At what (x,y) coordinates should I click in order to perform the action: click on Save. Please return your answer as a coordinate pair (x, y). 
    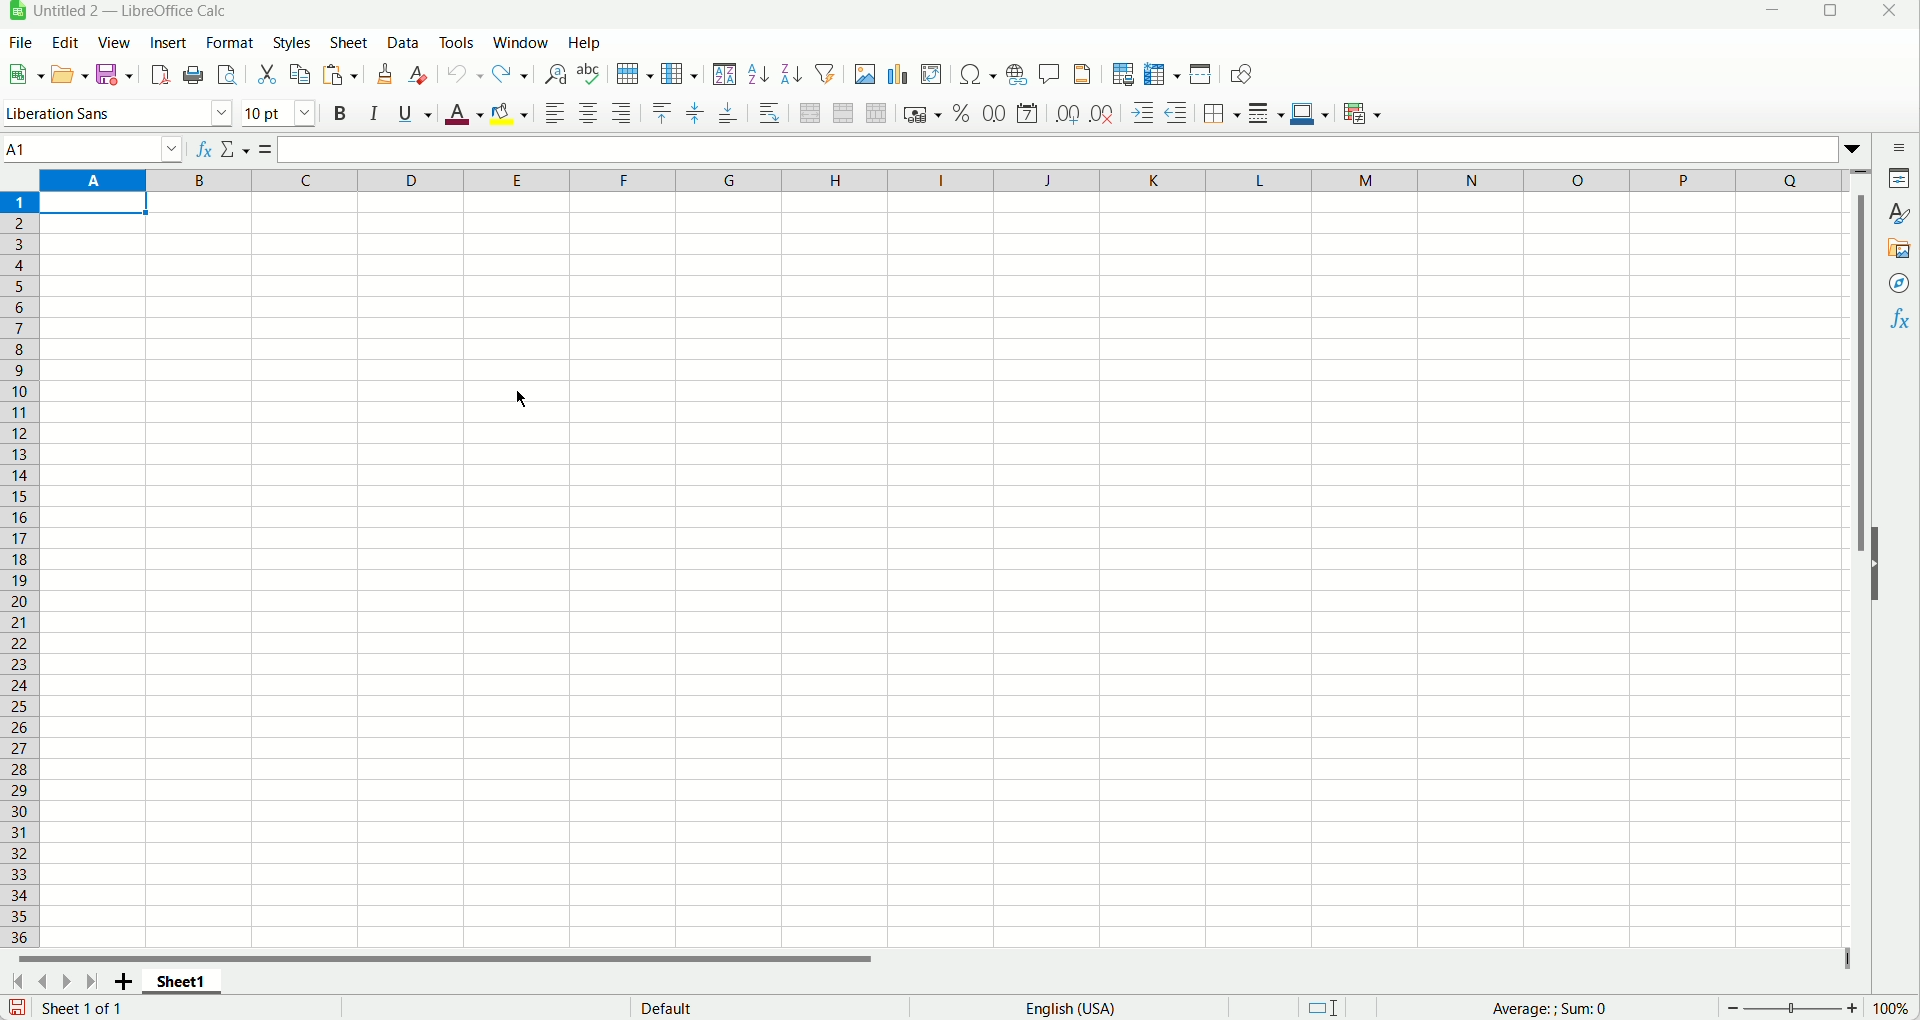
    Looking at the image, I should click on (17, 1008).